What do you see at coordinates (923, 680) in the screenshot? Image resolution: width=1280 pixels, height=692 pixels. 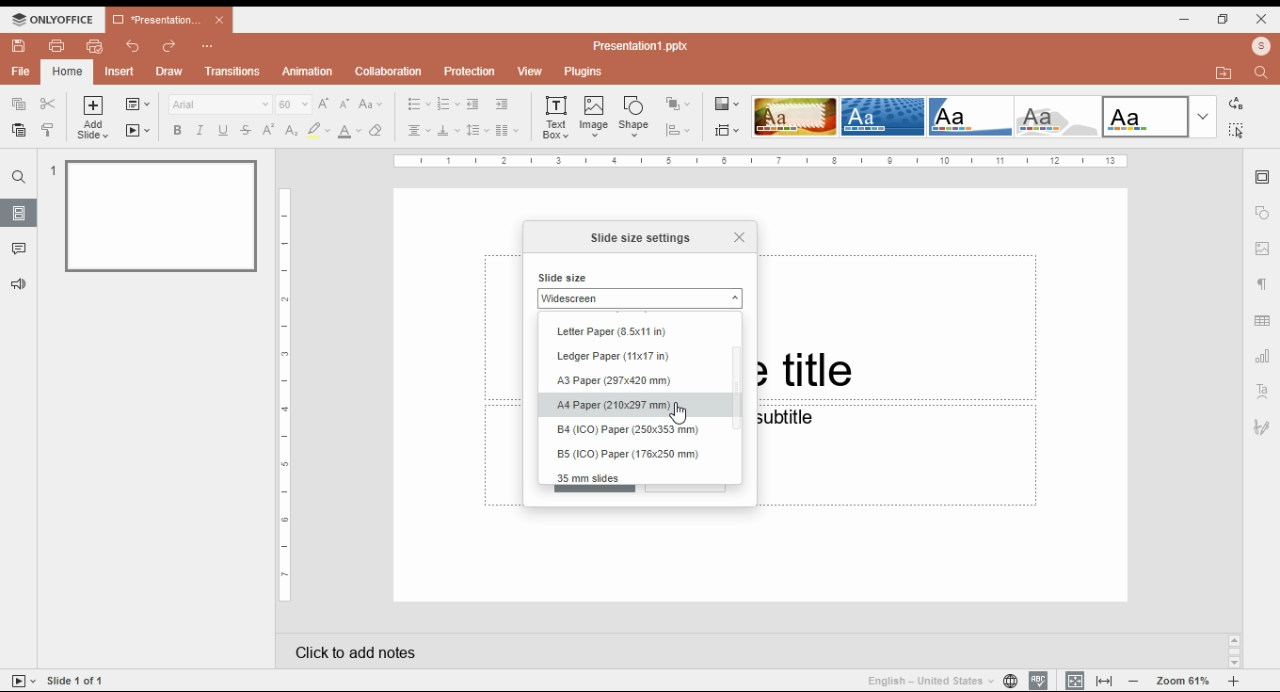 I see `English - United States` at bounding box center [923, 680].